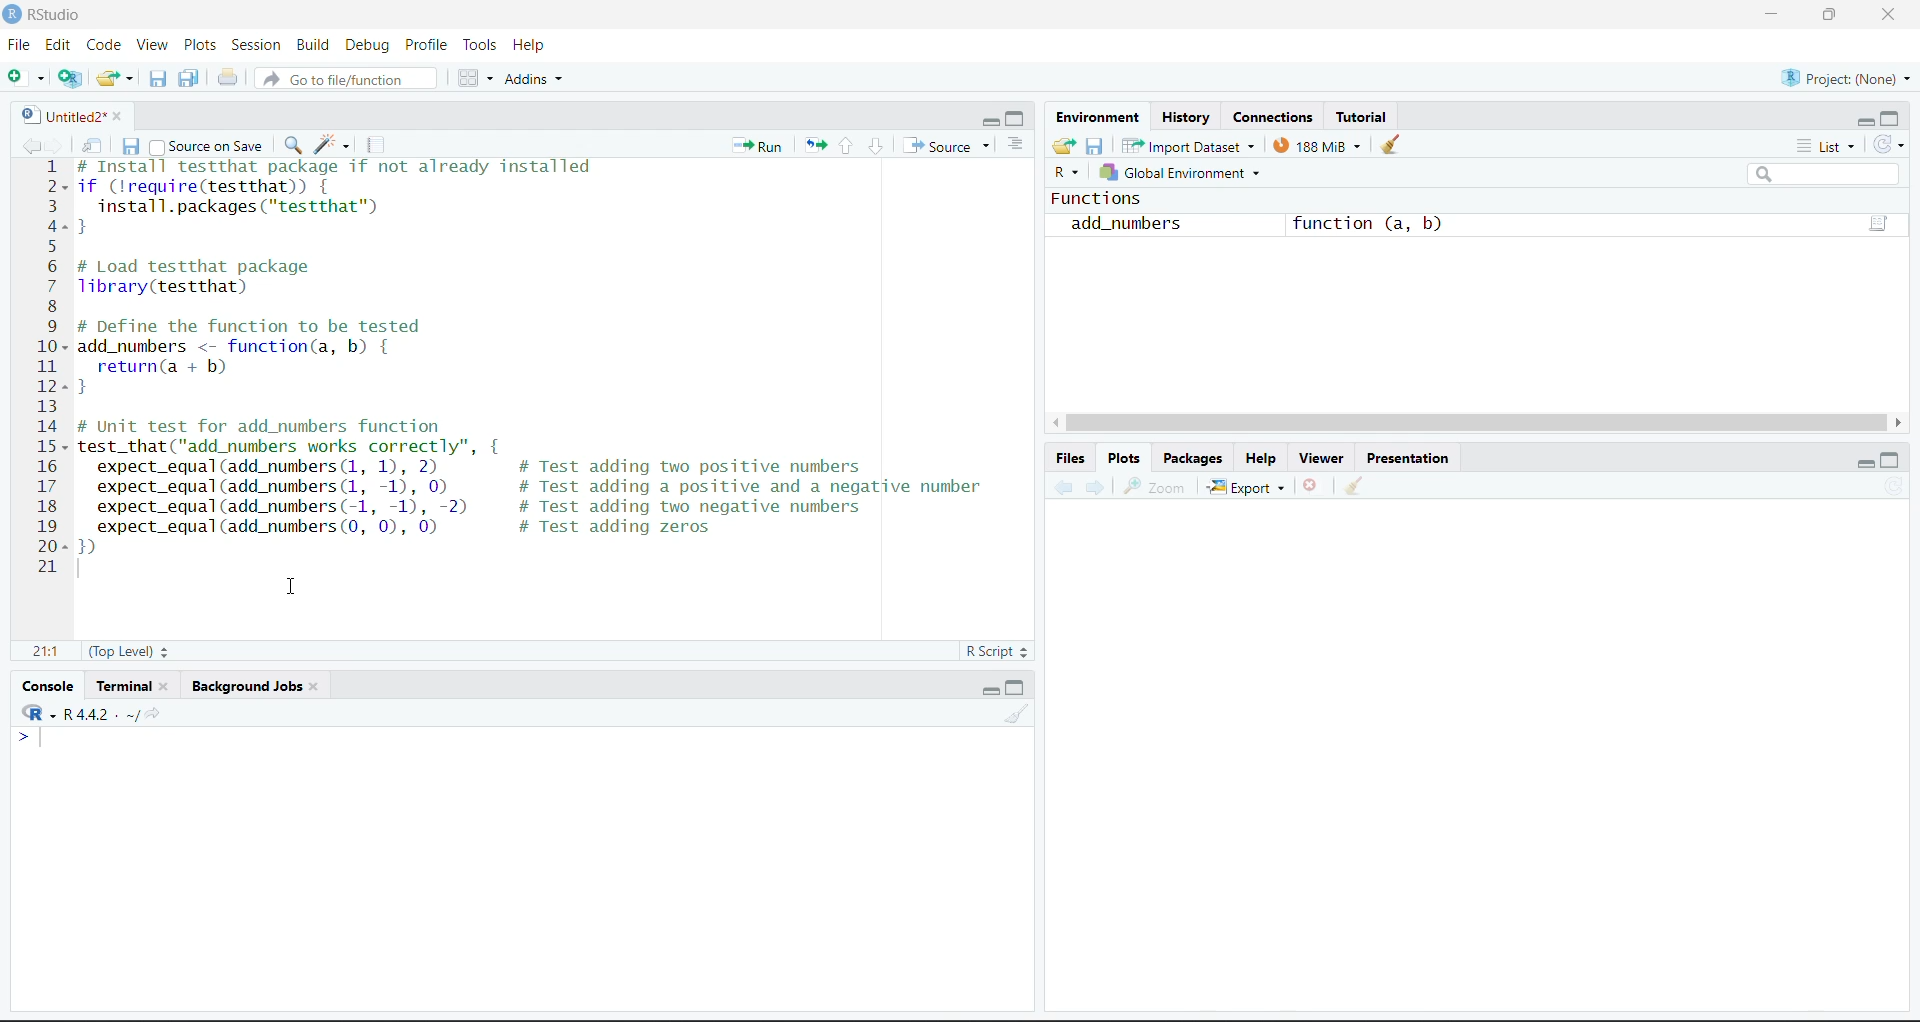  I want to click on Presentation, so click(1410, 458).